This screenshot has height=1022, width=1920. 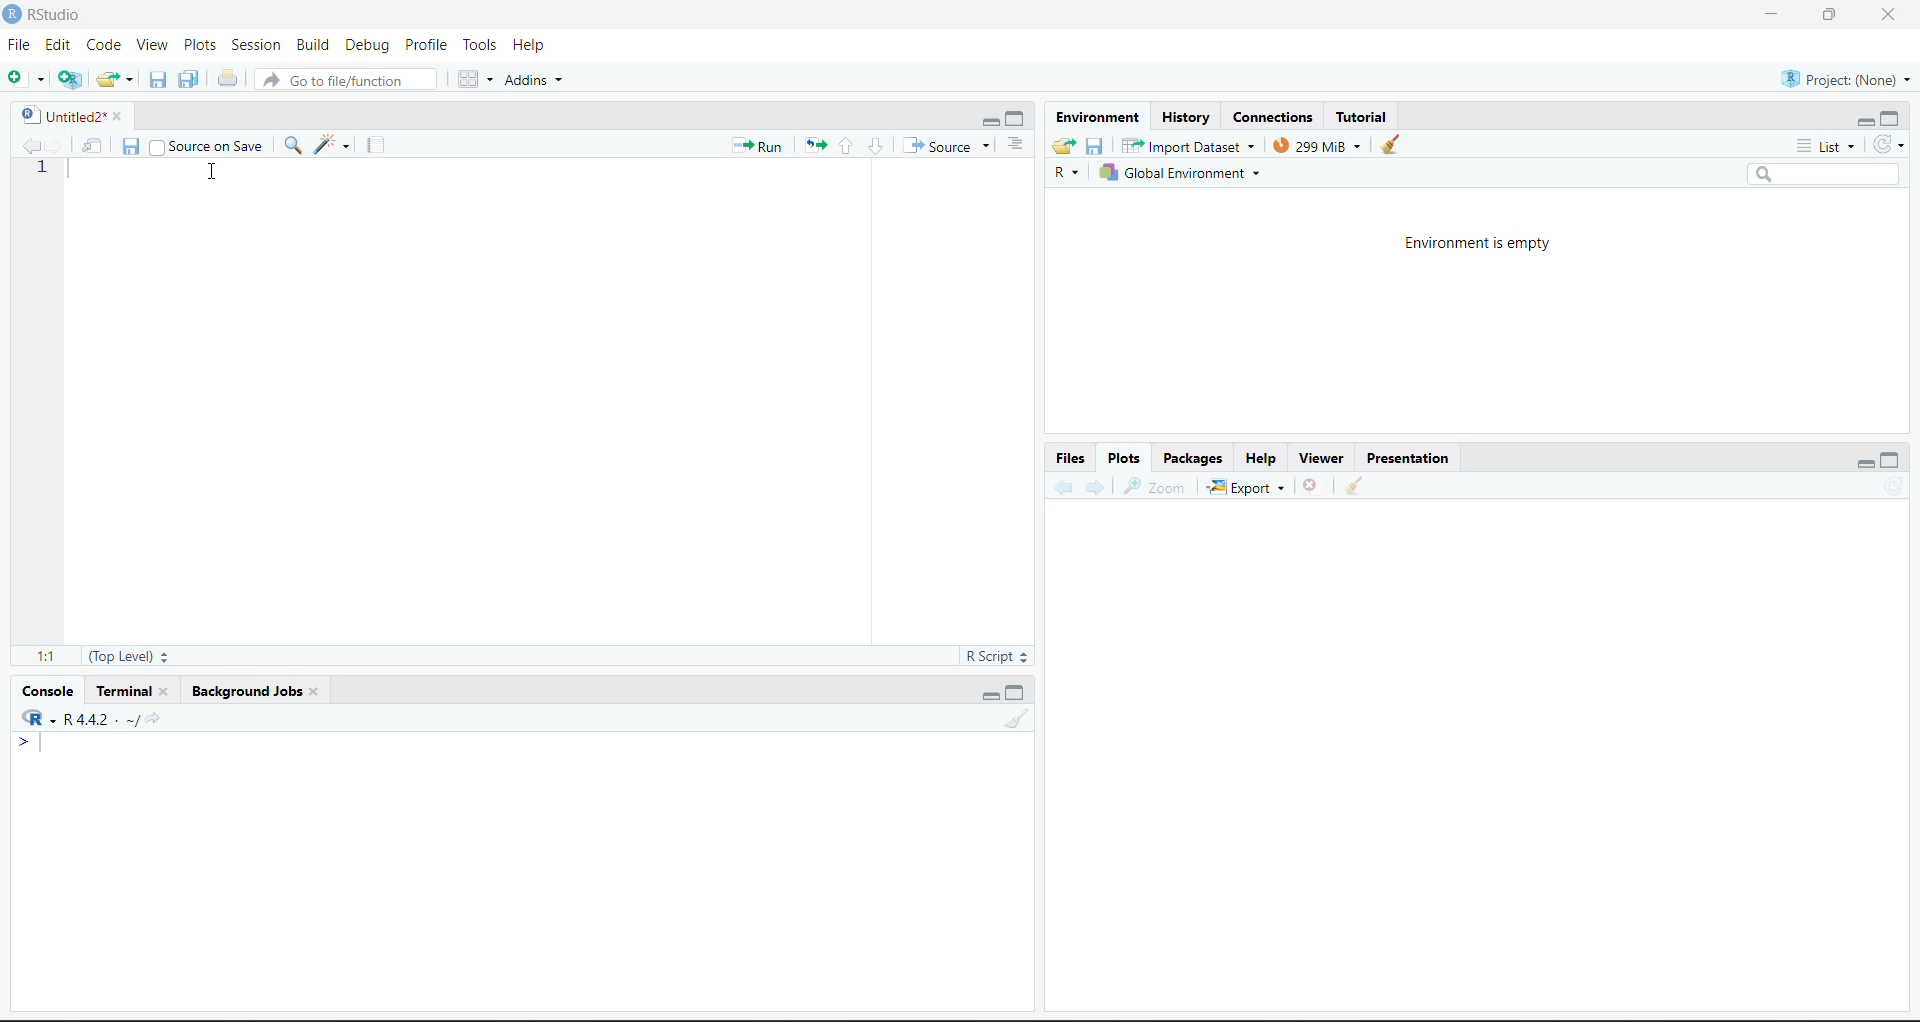 What do you see at coordinates (535, 46) in the screenshot?
I see `Help` at bounding box center [535, 46].